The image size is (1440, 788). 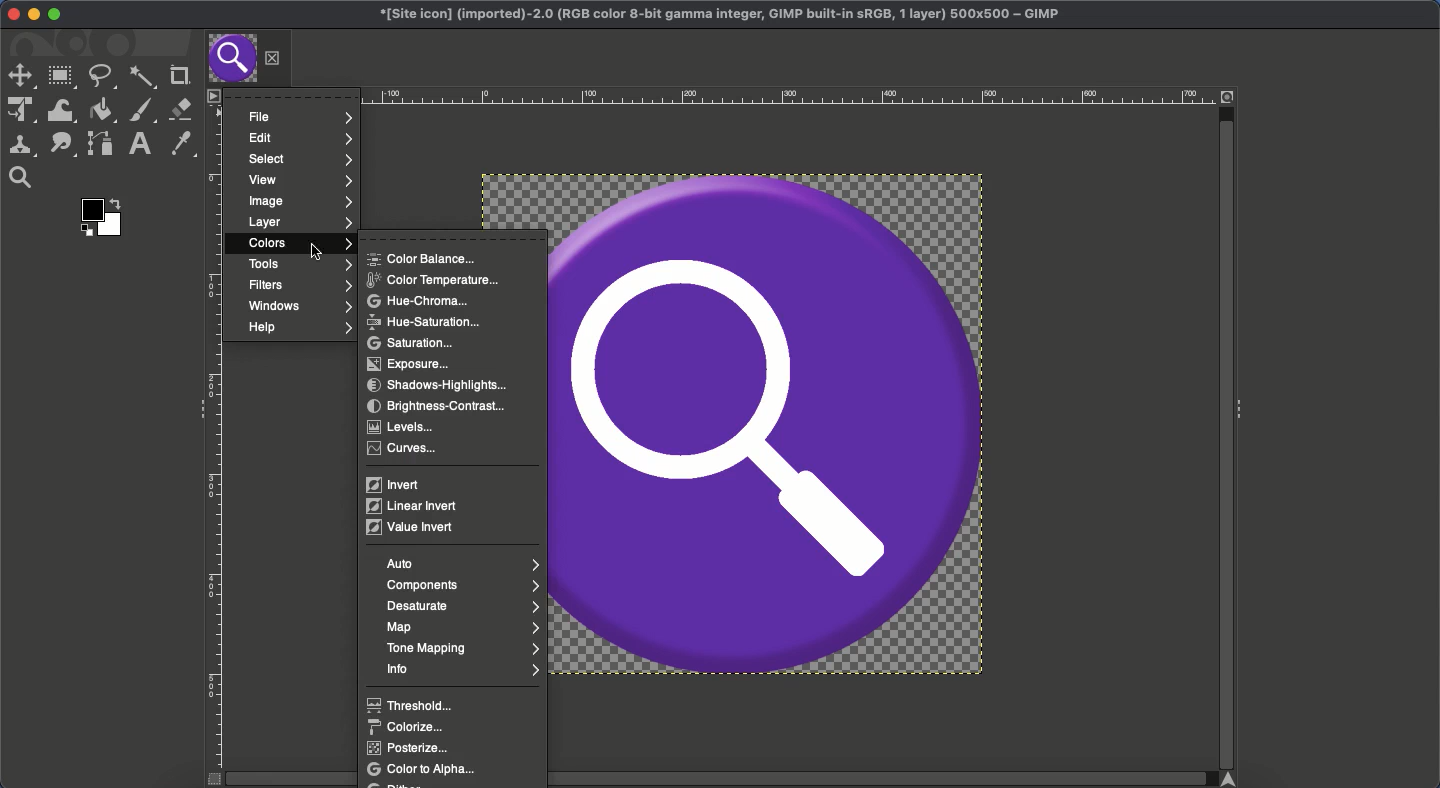 I want to click on Hue saturation, so click(x=423, y=321).